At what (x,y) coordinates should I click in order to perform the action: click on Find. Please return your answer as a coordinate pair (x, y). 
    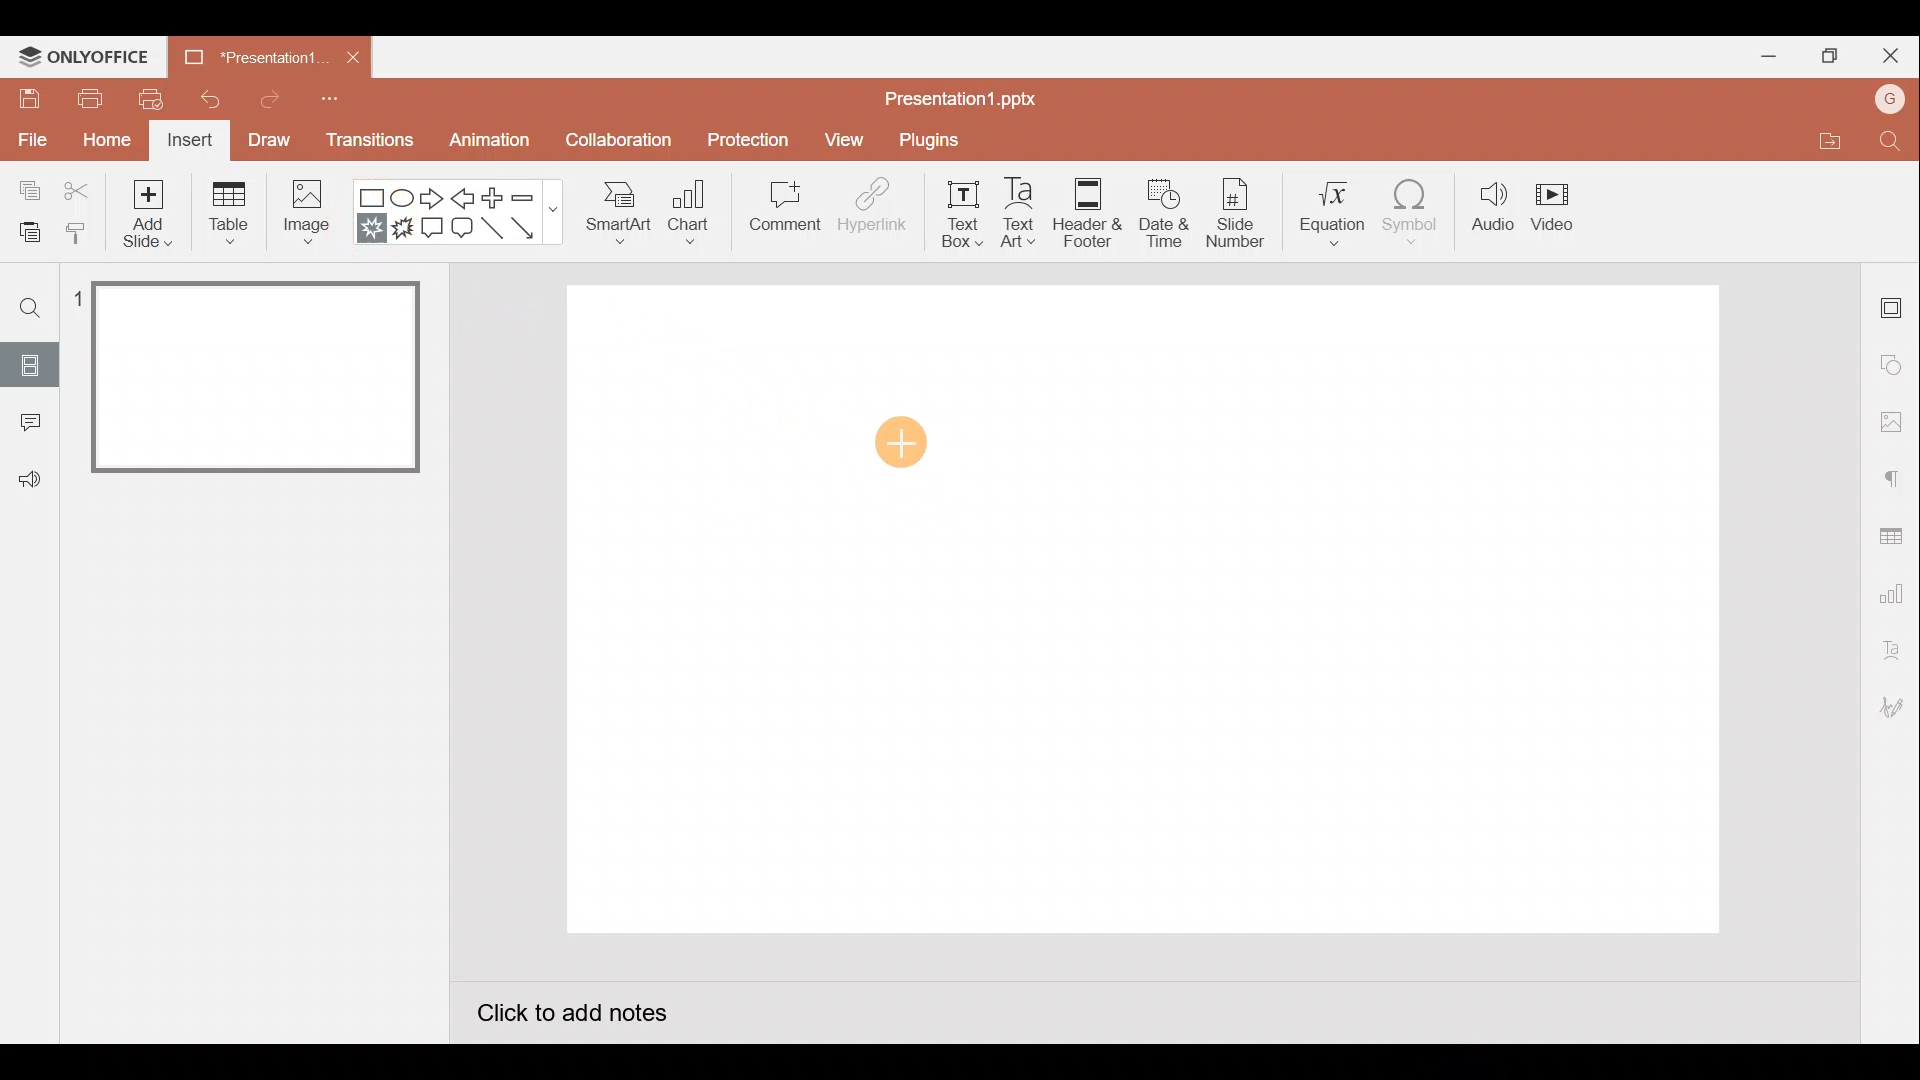
    Looking at the image, I should click on (28, 308).